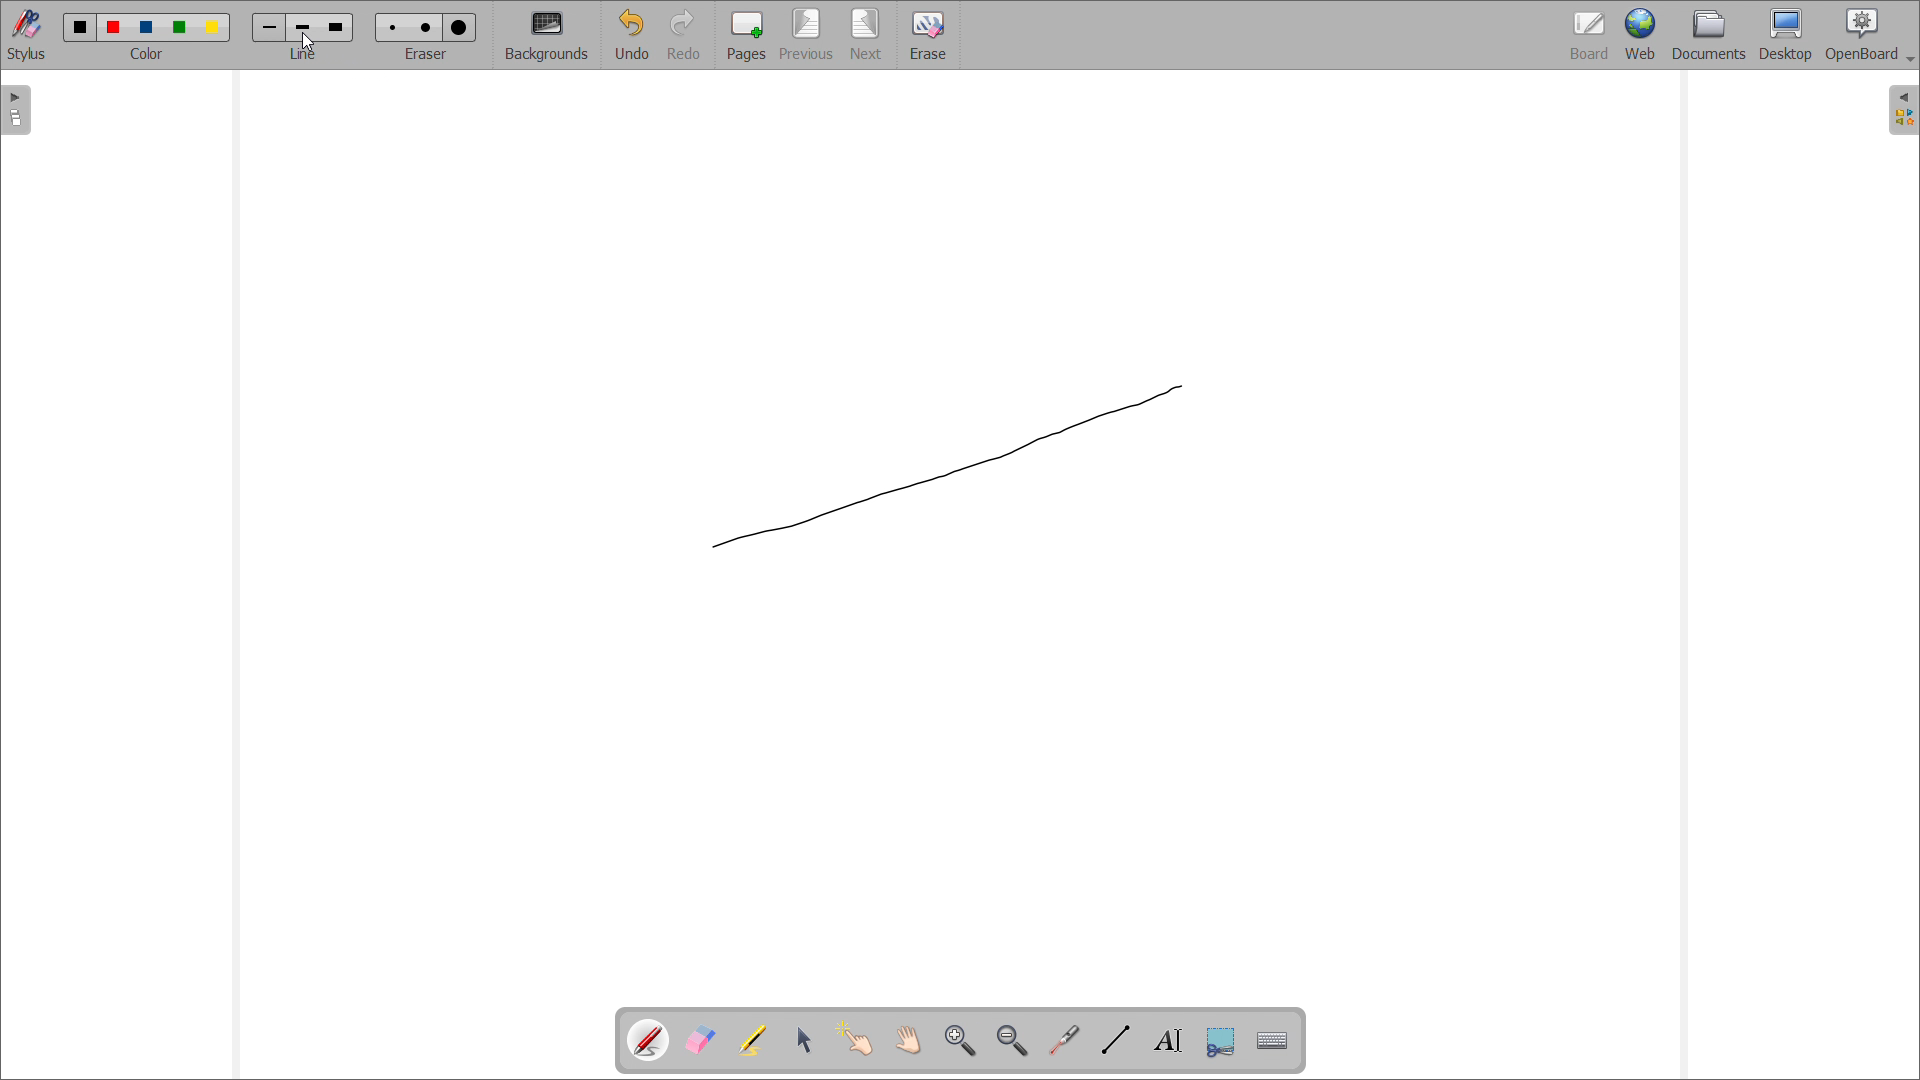 This screenshot has height=1080, width=1920. Describe the element at coordinates (701, 1040) in the screenshot. I see `erase annotations` at that location.